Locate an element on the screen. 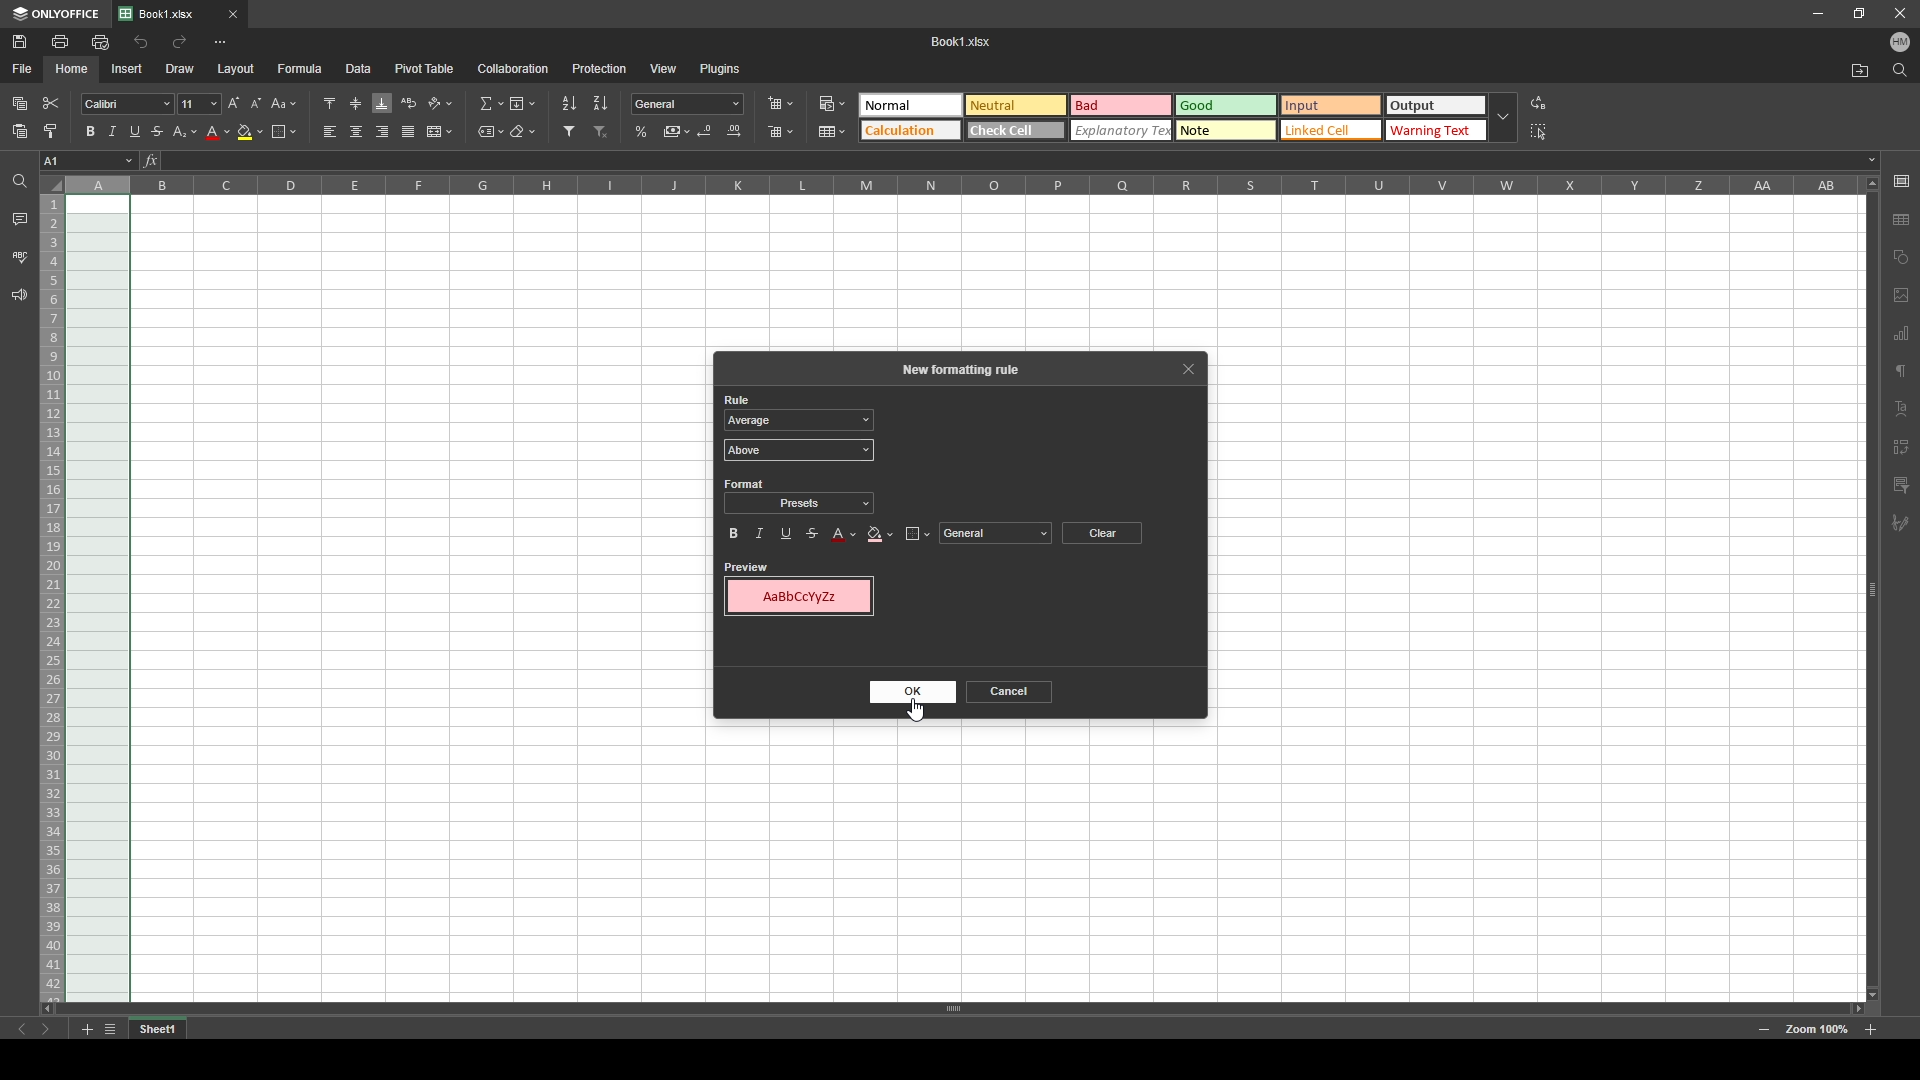 This screenshot has width=1920, height=1080. above is located at coordinates (799, 449).